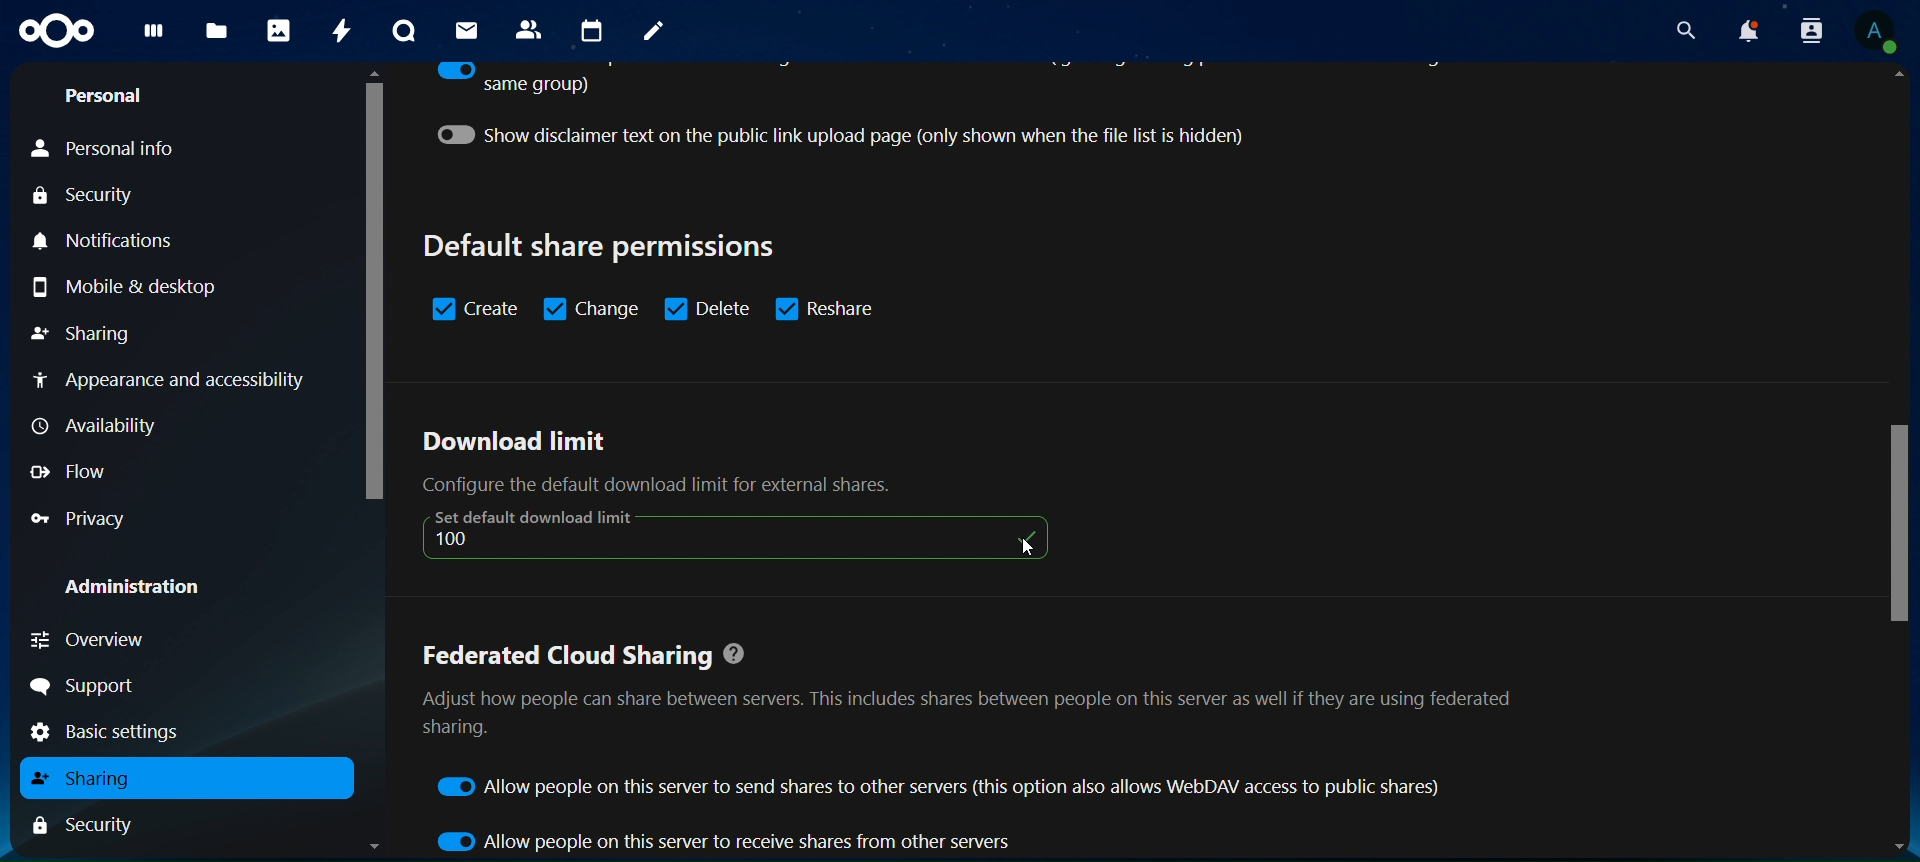 The height and width of the screenshot is (862, 1920). Describe the element at coordinates (91, 687) in the screenshot. I see `support` at that location.